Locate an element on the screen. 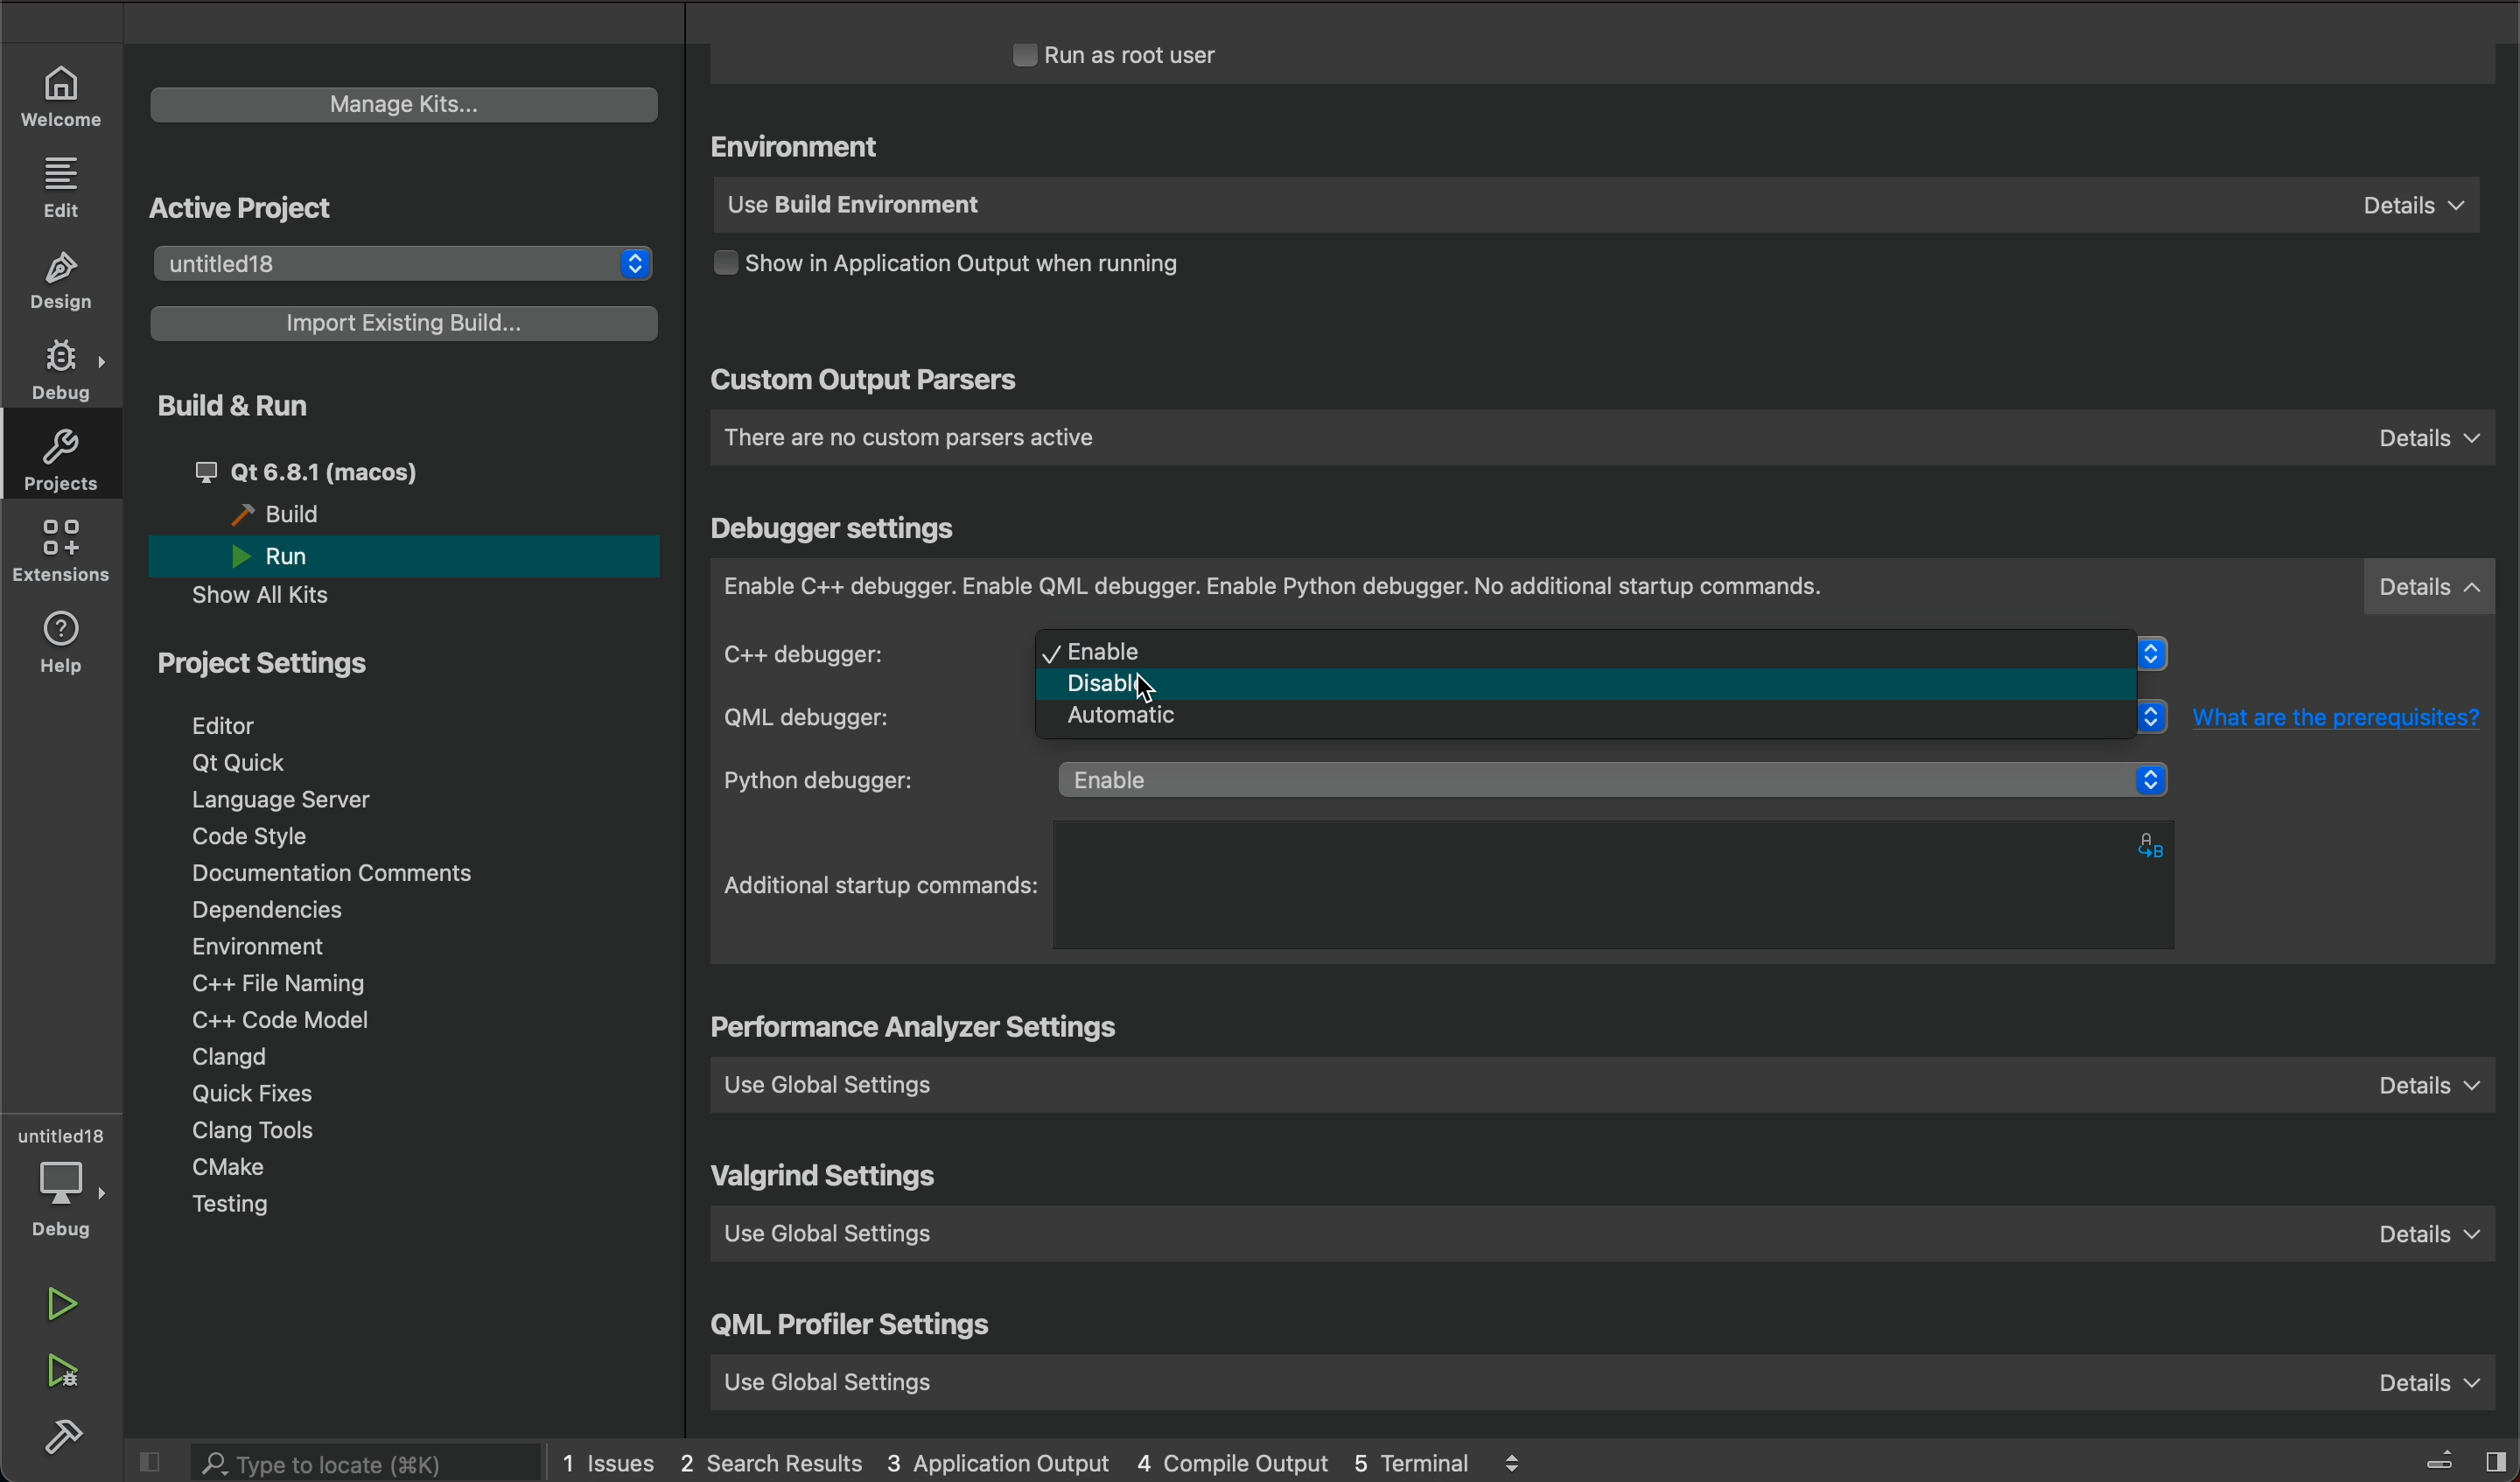 Image resolution: width=2520 pixels, height=1482 pixels. qt  is located at coordinates (246, 761).